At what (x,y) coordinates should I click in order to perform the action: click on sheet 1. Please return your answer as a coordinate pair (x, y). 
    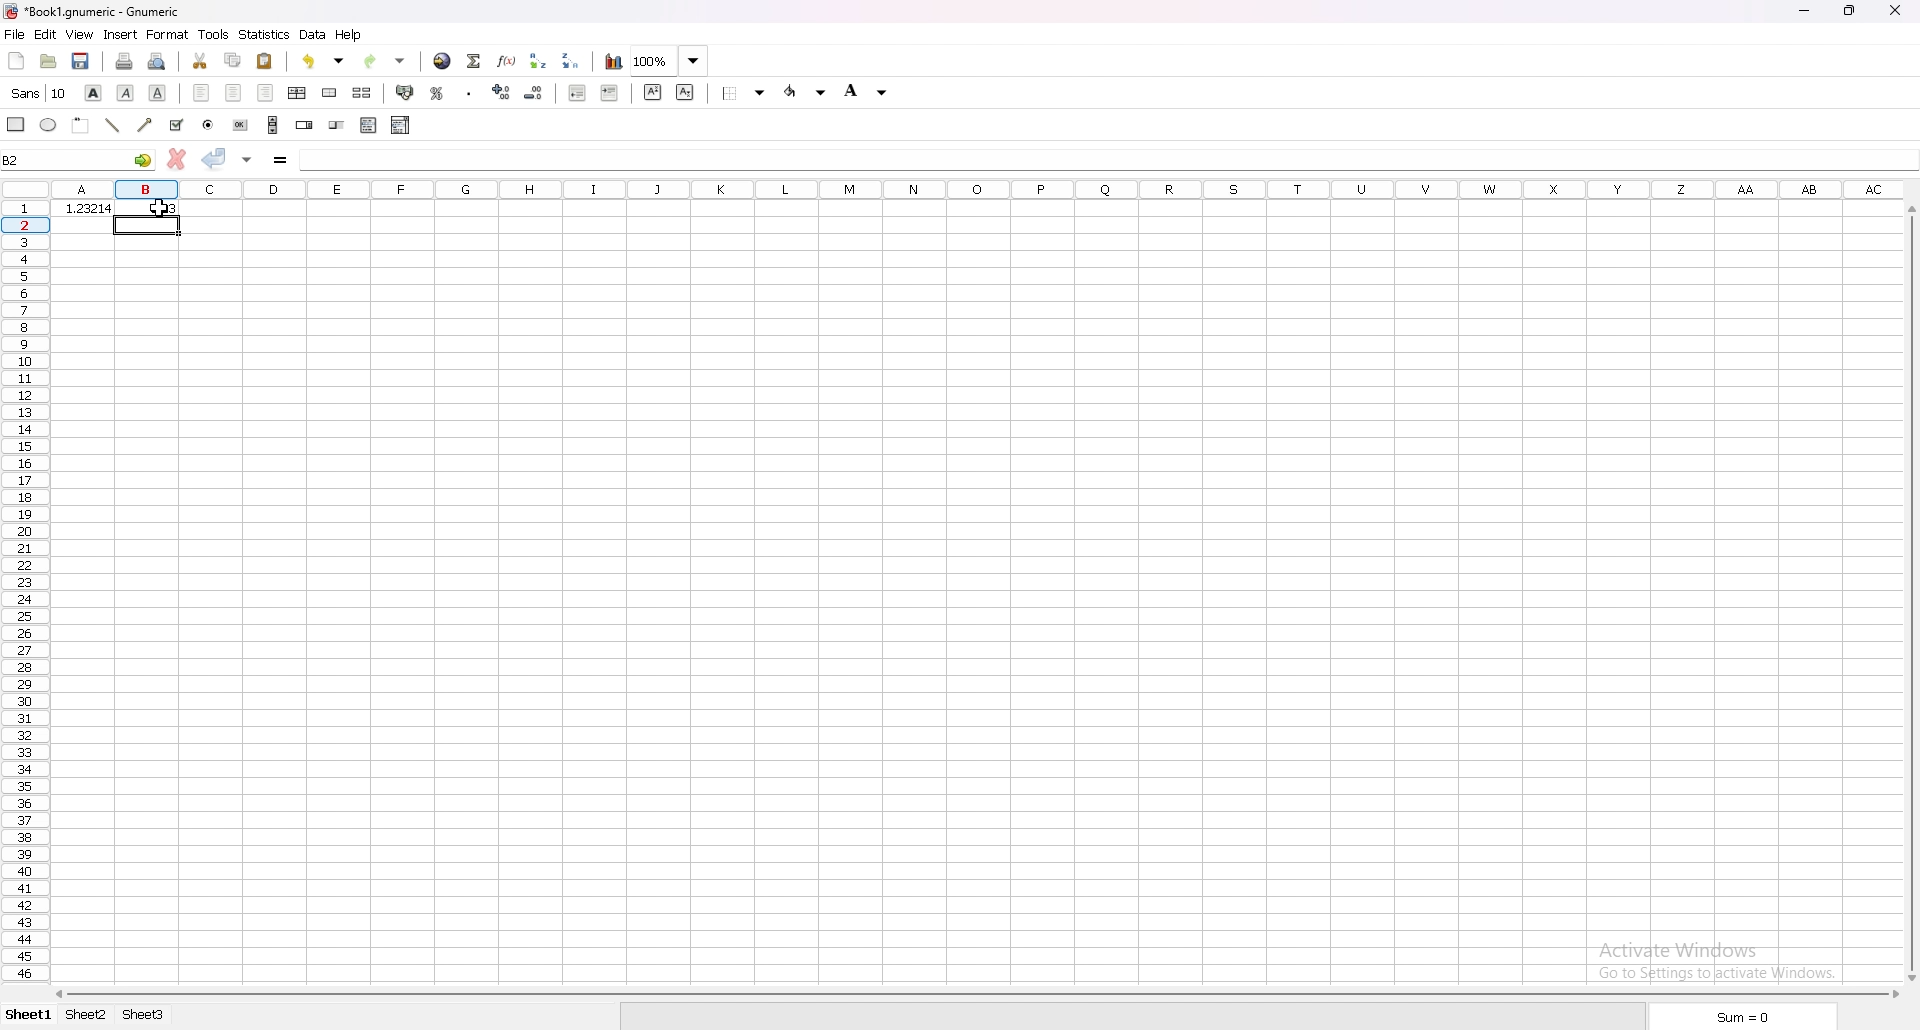
    Looking at the image, I should click on (29, 1015).